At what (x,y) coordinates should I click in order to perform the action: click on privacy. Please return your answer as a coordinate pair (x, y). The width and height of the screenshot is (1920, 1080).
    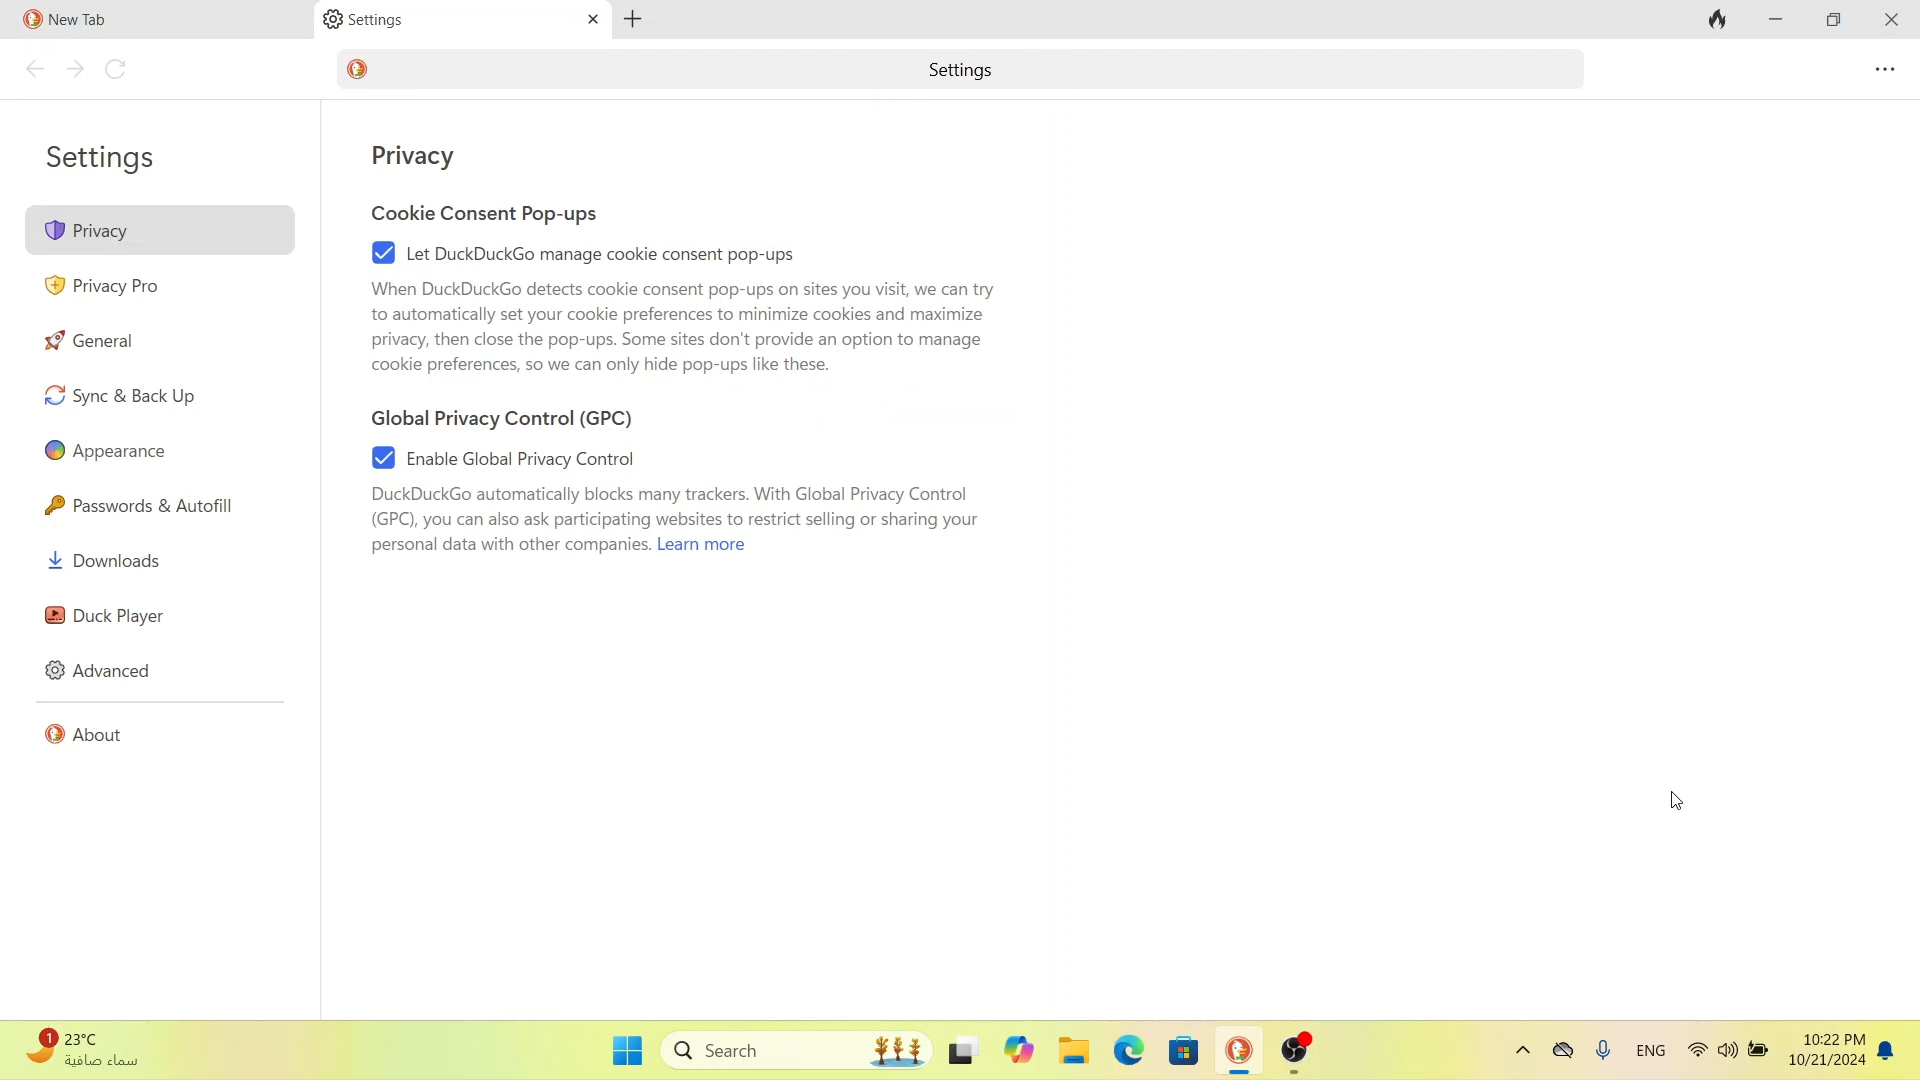
    Looking at the image, I should click on (98, 230).